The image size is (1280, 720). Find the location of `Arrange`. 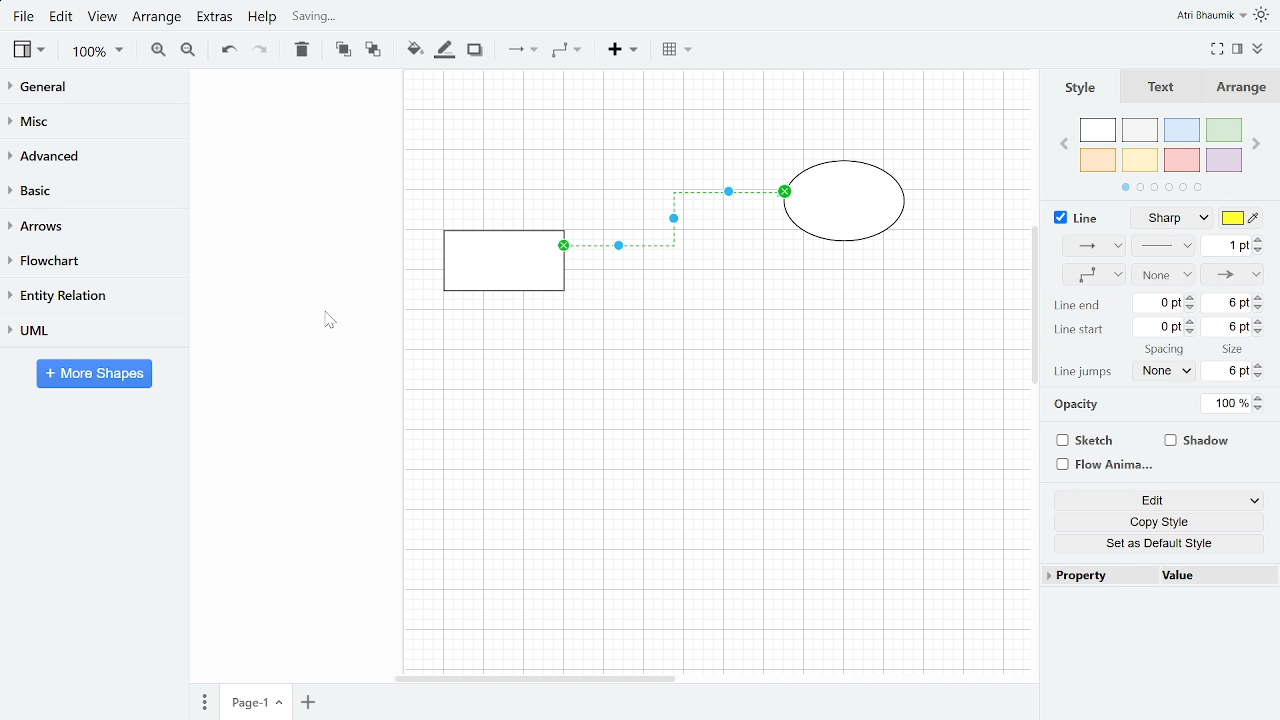

Arrange is located at coordinates (158, 19).